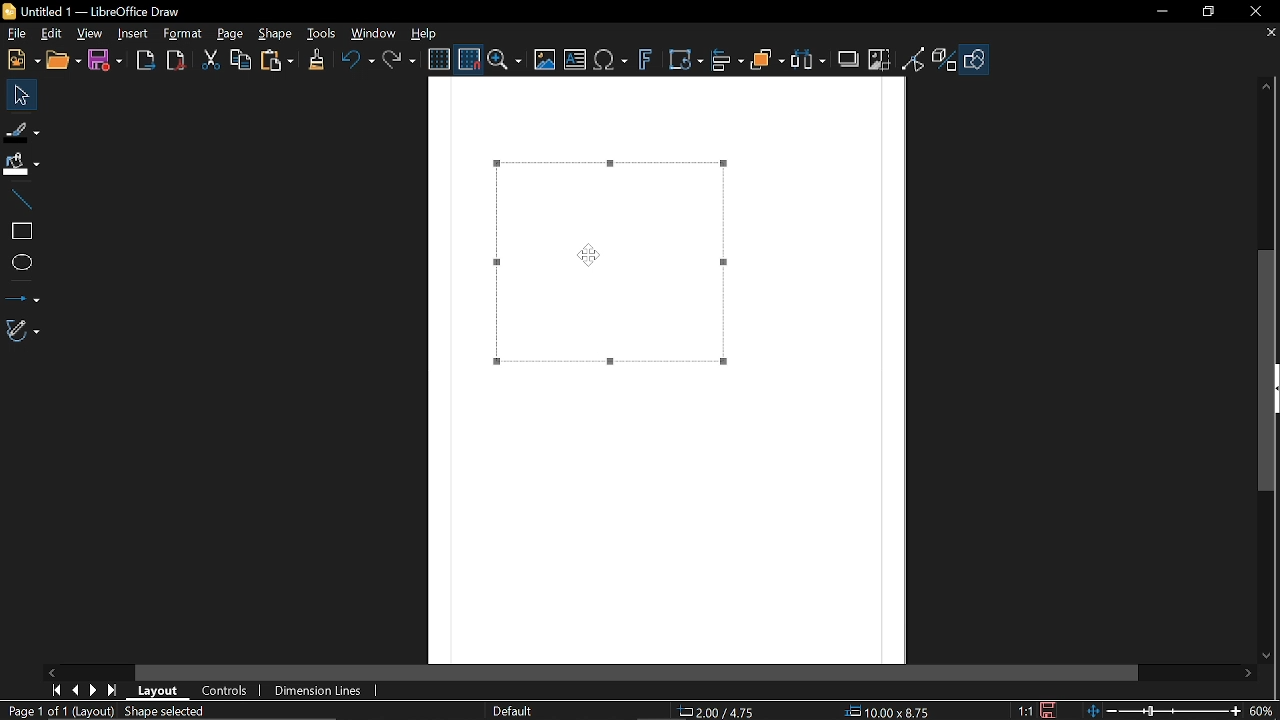 This screenshot has height=720, width=1280. Describe the element at coordinates (1267, 87) in the screenshot. I see `Move up` at that location.